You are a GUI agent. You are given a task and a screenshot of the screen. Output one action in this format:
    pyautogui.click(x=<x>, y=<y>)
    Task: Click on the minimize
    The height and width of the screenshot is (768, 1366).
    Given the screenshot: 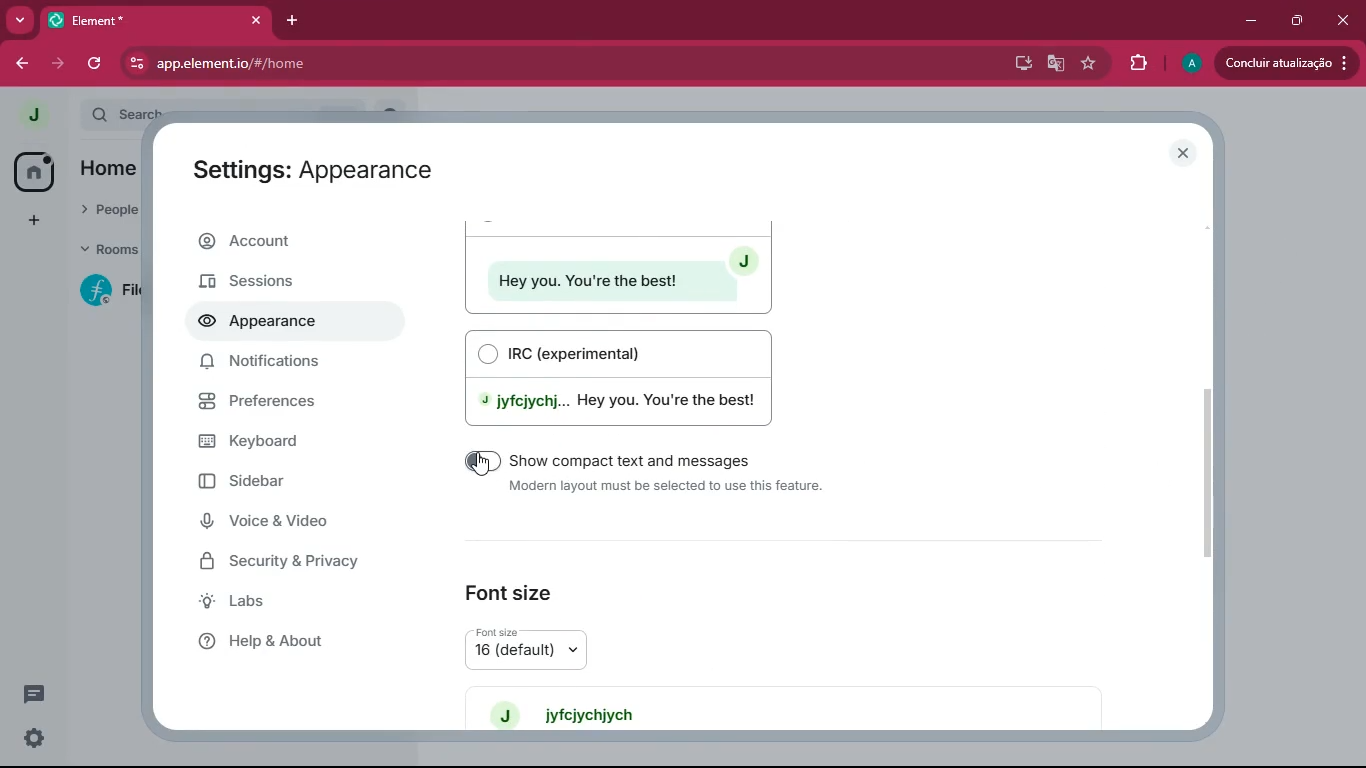 What is the action you would take?
    pyautogui.click(x=1247, y=22)
    